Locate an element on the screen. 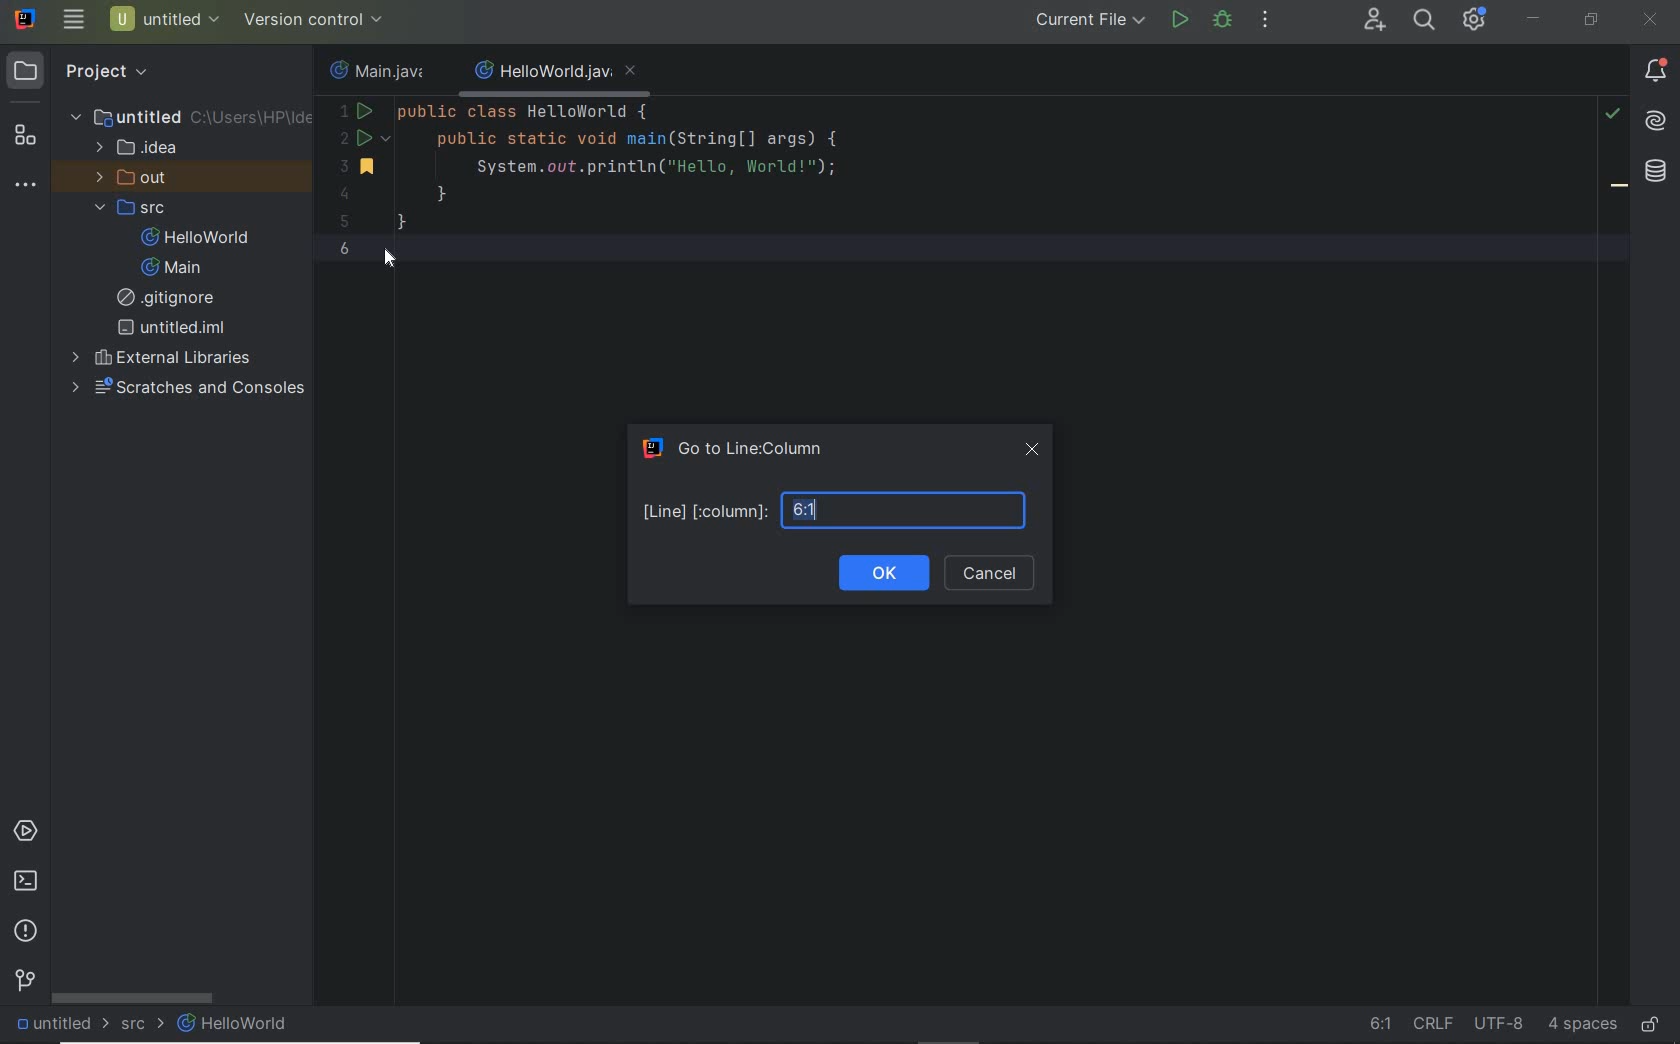 This screenshot has width=1680, height=1044. gitignore is located at coordinates (173, 298).